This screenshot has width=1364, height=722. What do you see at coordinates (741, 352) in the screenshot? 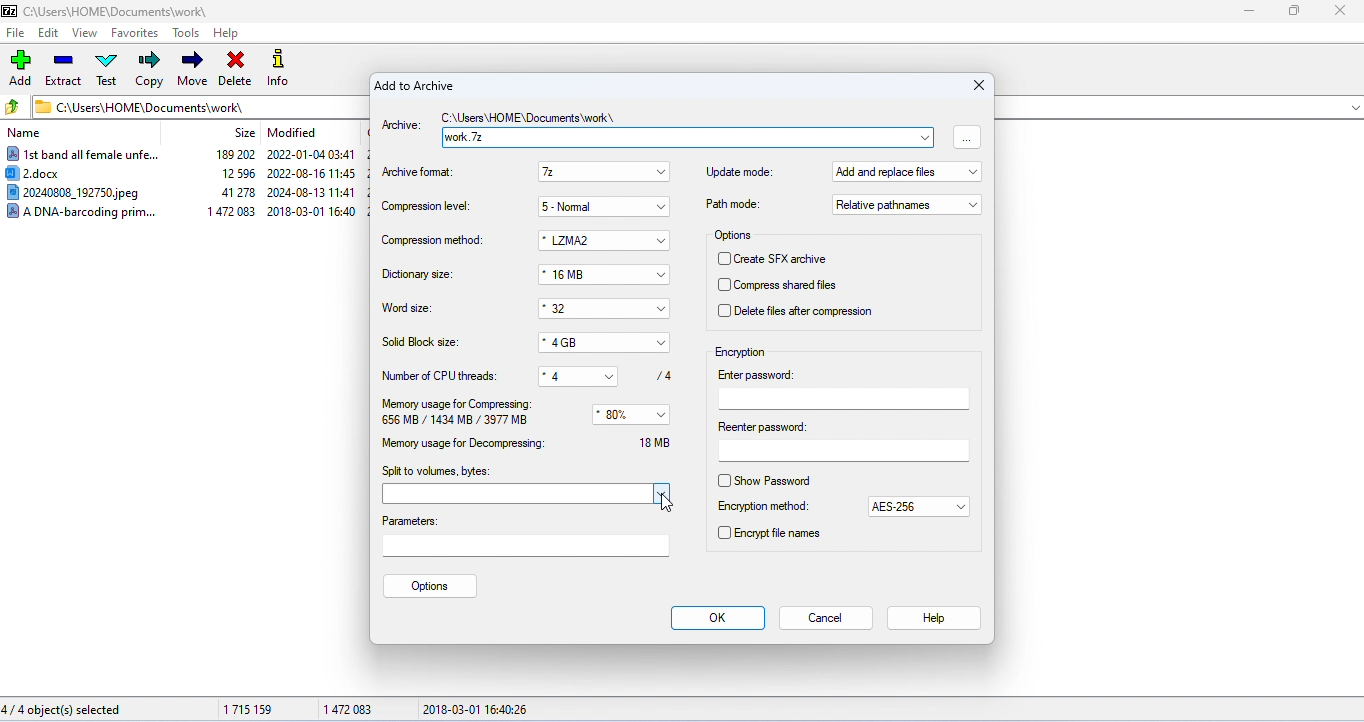
I see `encryption` at bounding box center [741, 352].